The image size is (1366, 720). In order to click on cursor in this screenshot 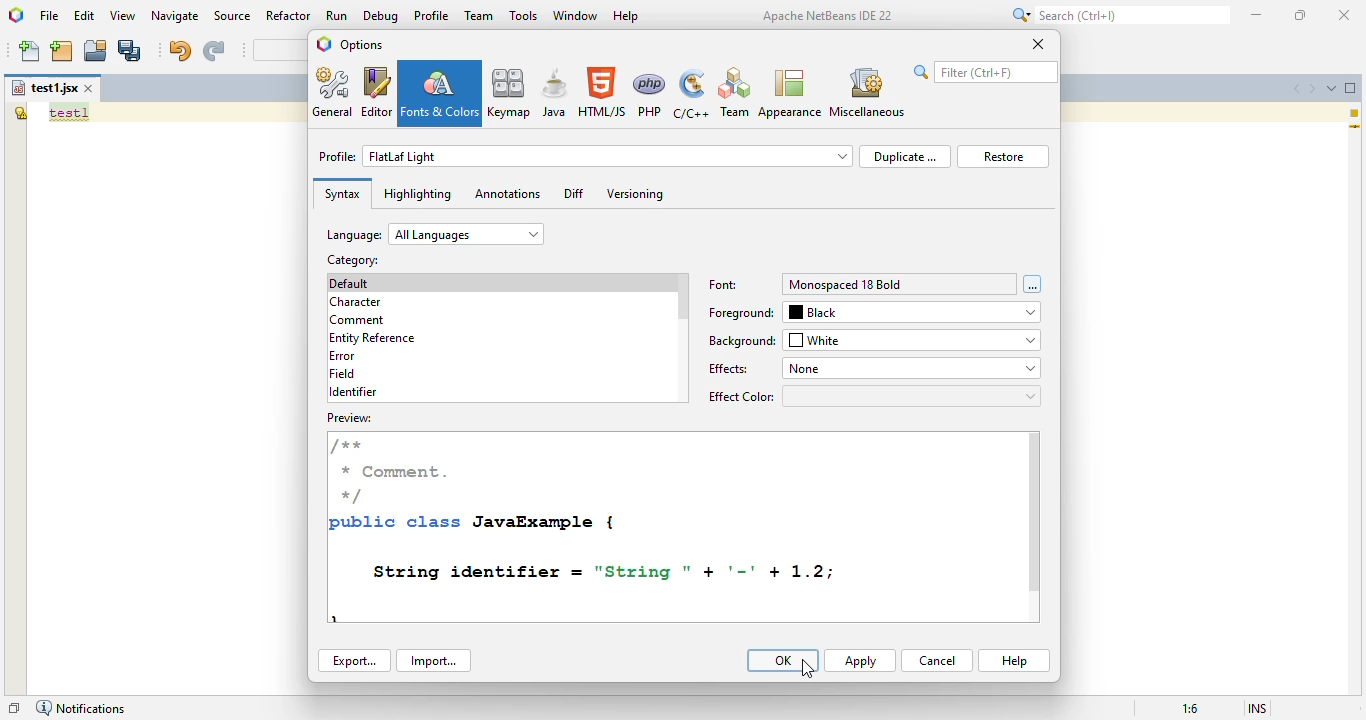, I will do `click(808, 670)`.